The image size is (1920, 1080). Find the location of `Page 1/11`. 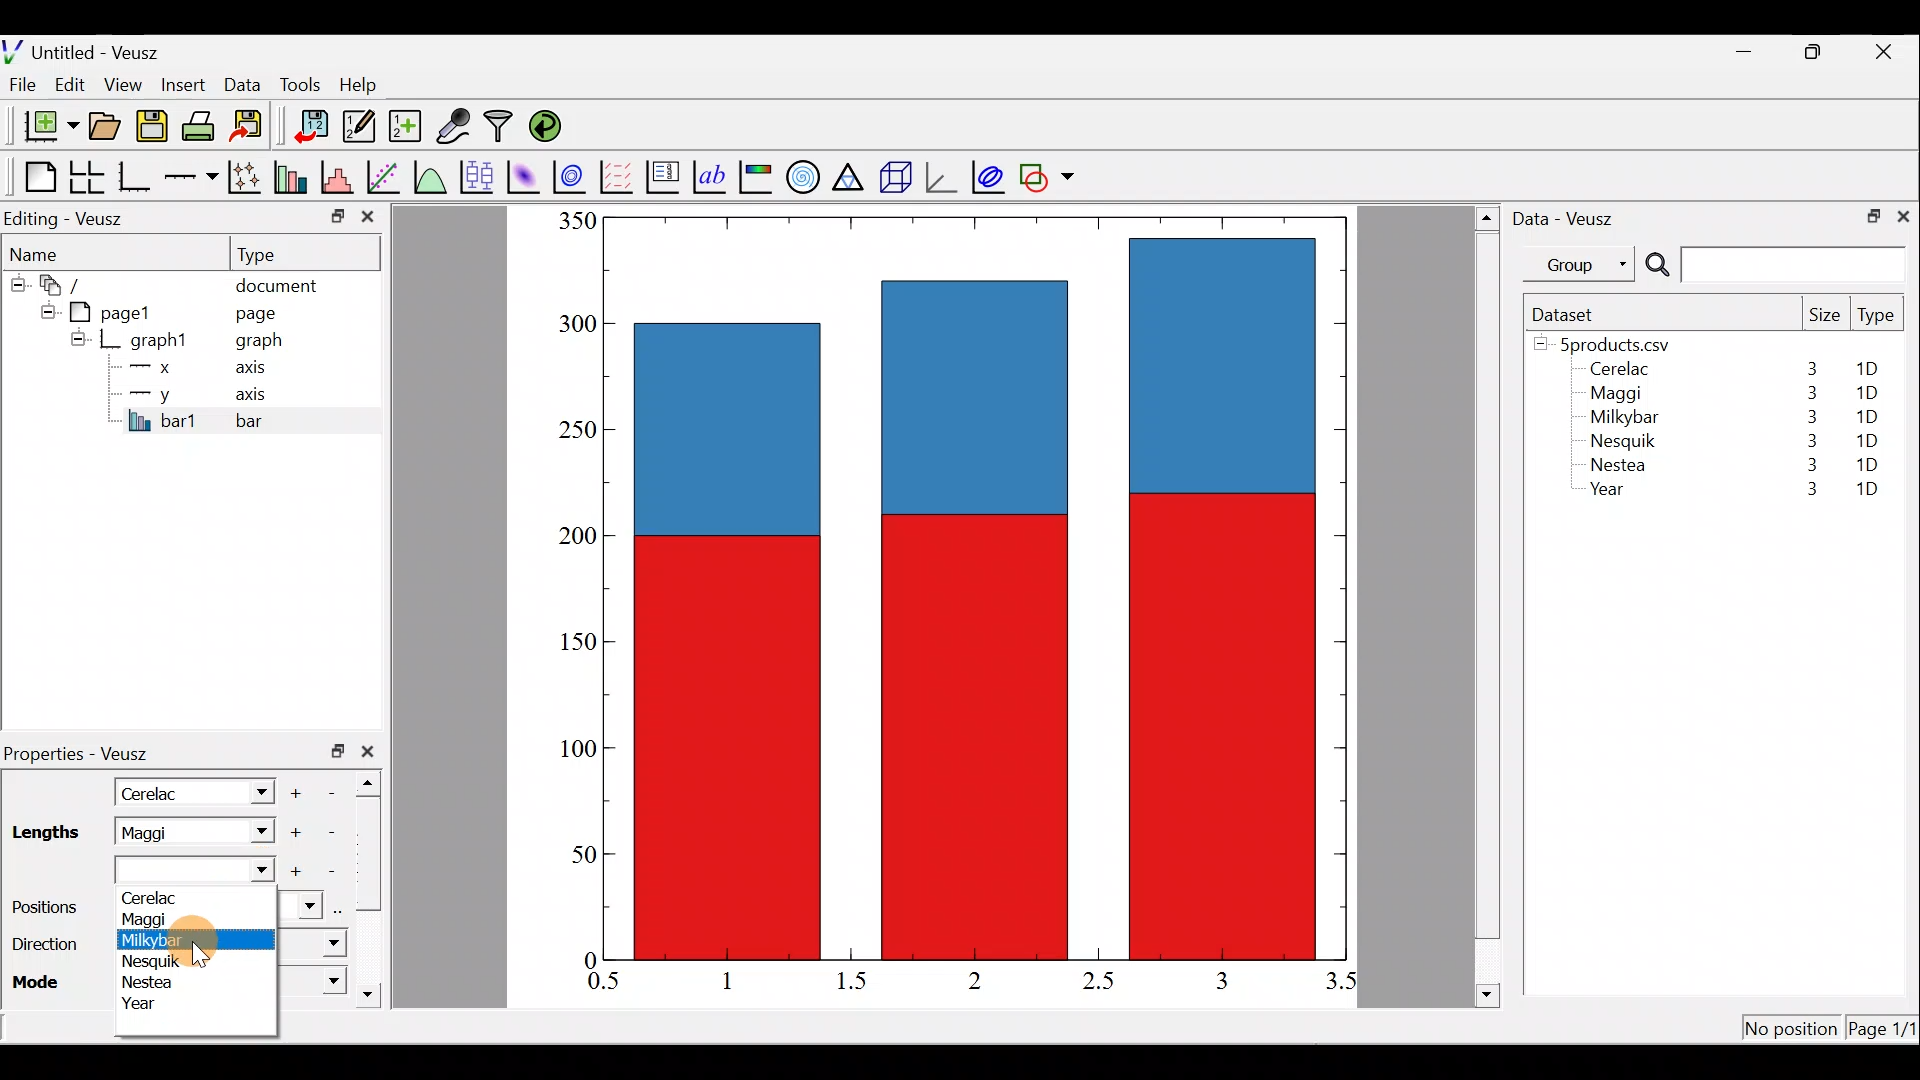

Page 1/11 is located at coordinates (1885, 1032).